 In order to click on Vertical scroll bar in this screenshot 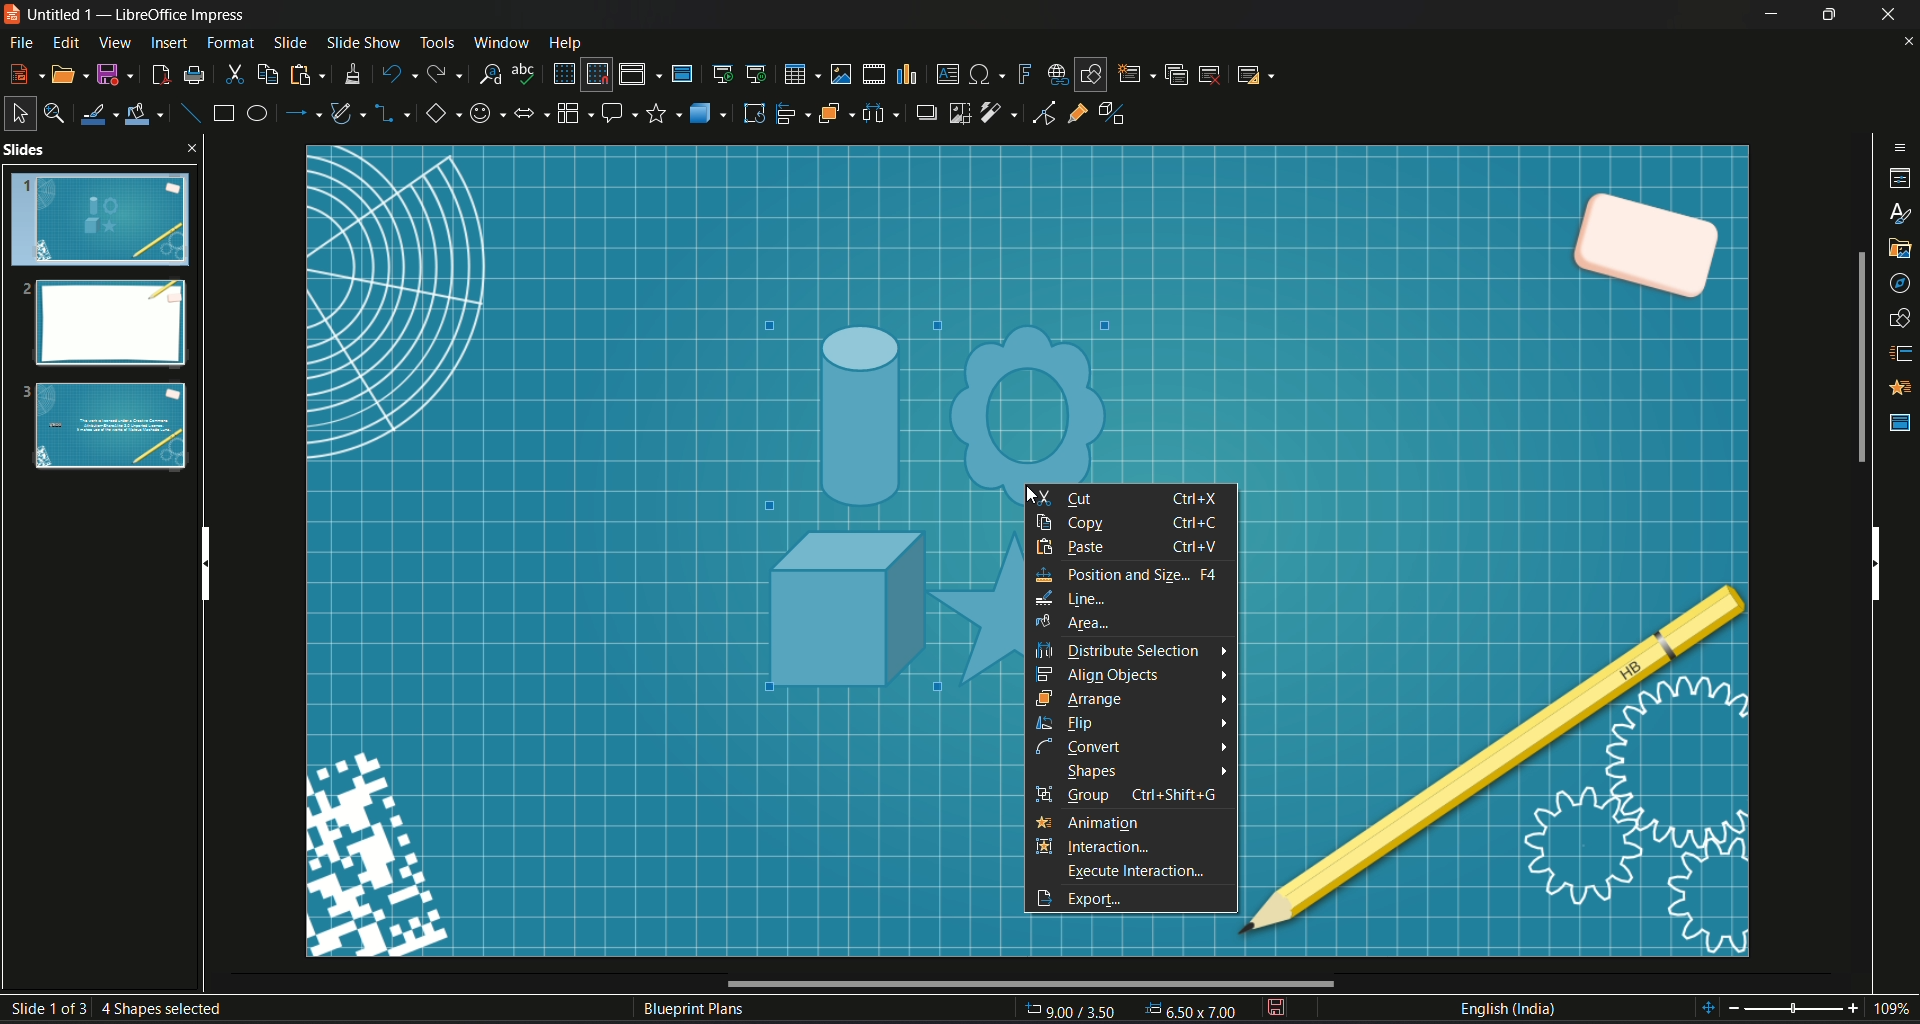, I will do `click(203, 558)`.